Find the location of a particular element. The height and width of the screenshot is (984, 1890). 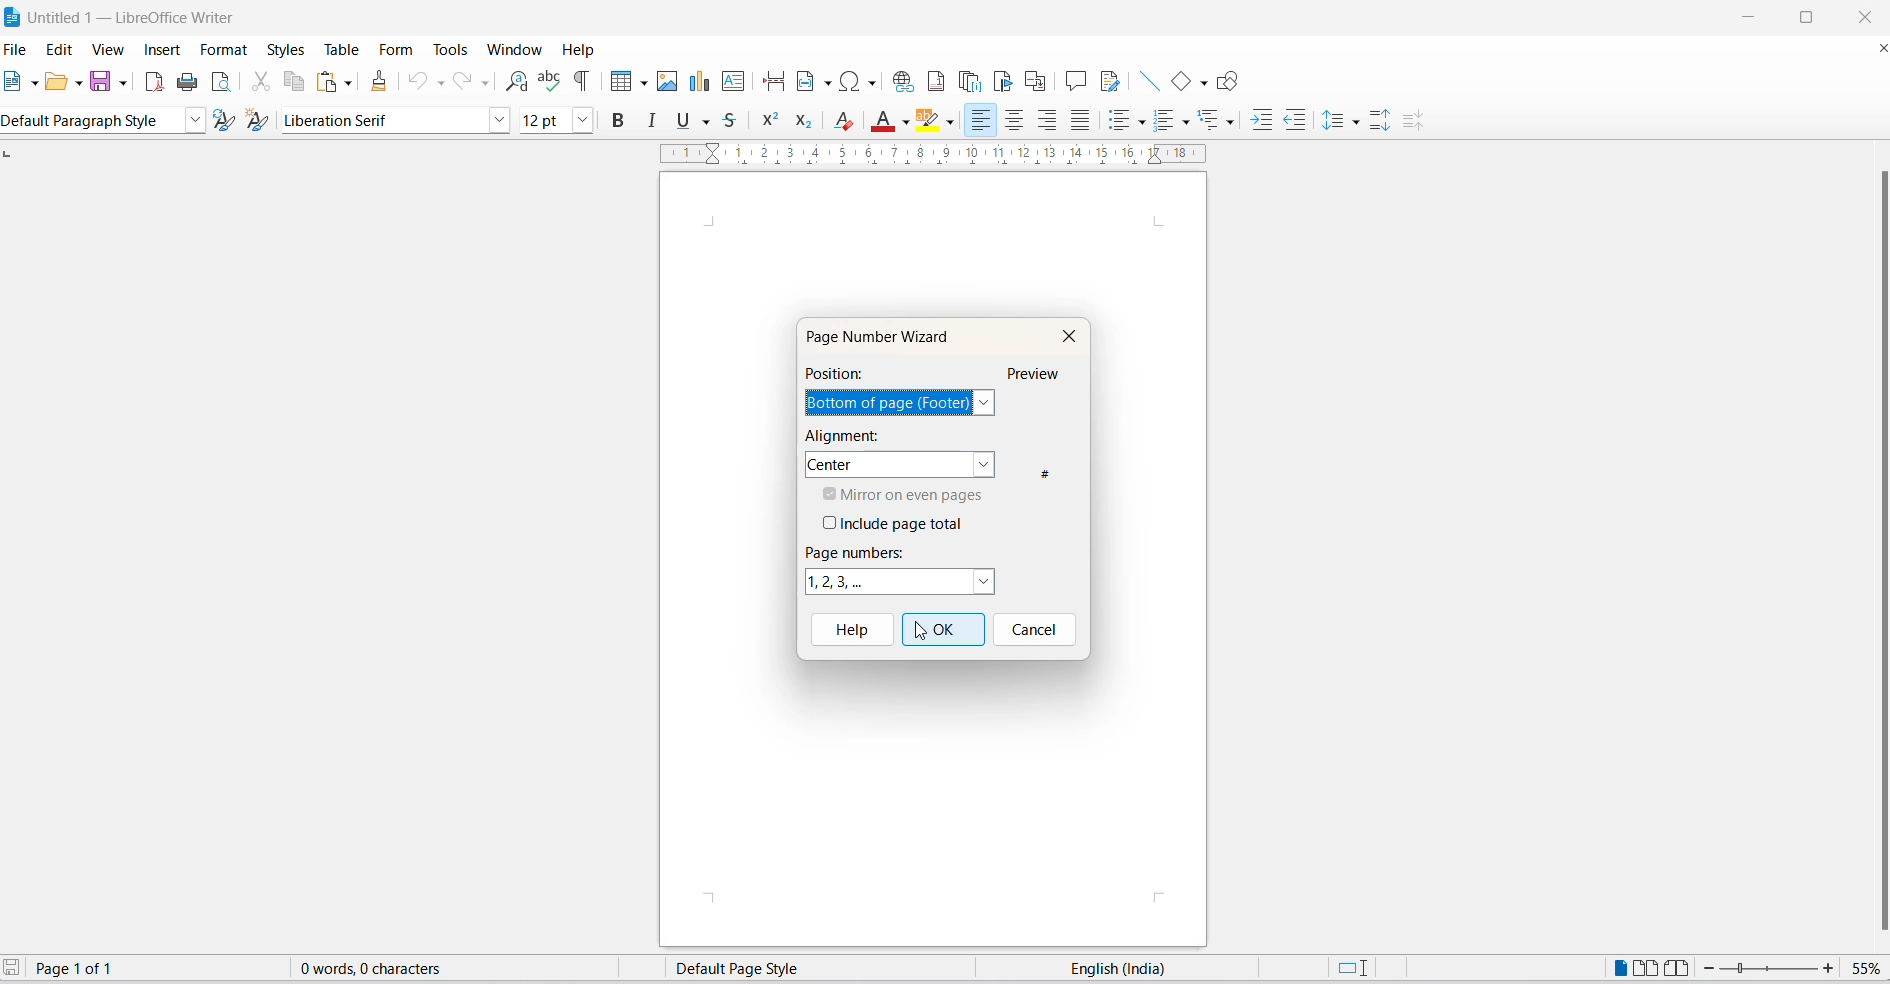

copy is located at coordinates (295, 83).